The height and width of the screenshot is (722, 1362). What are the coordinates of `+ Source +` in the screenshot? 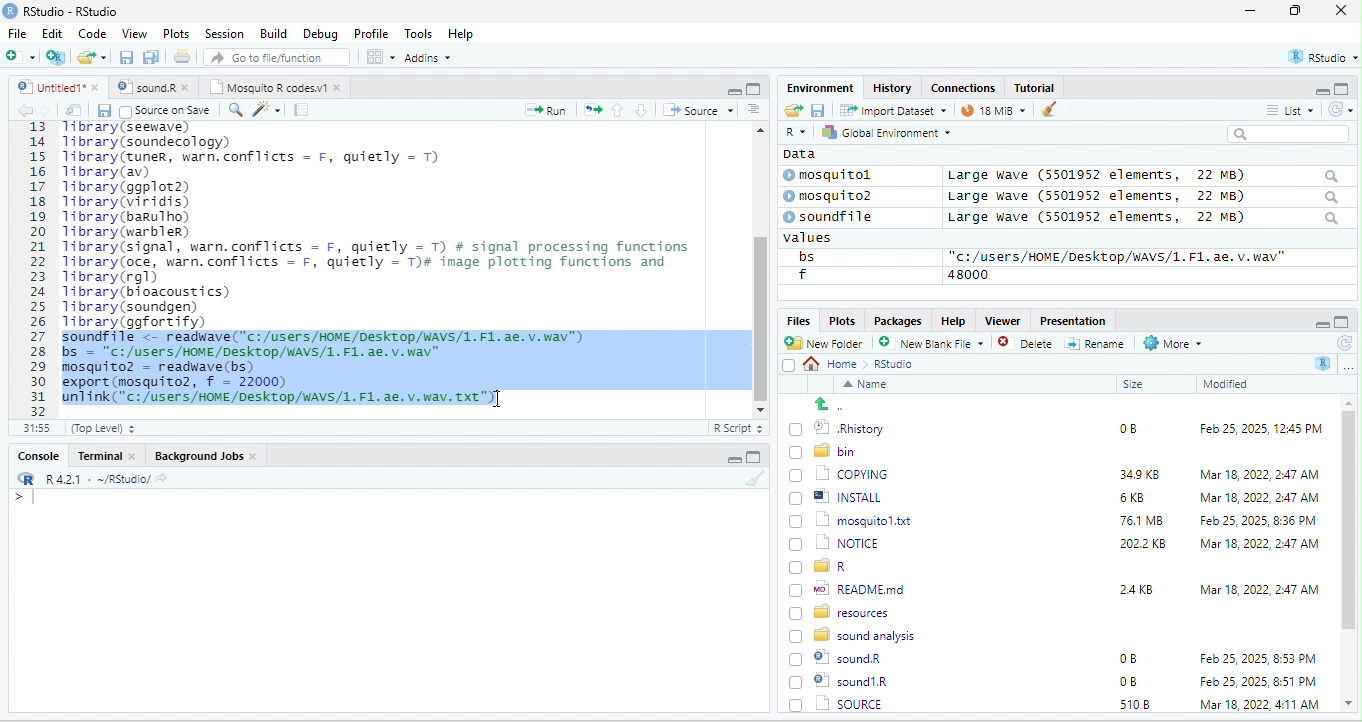 It's located at (698, 109).